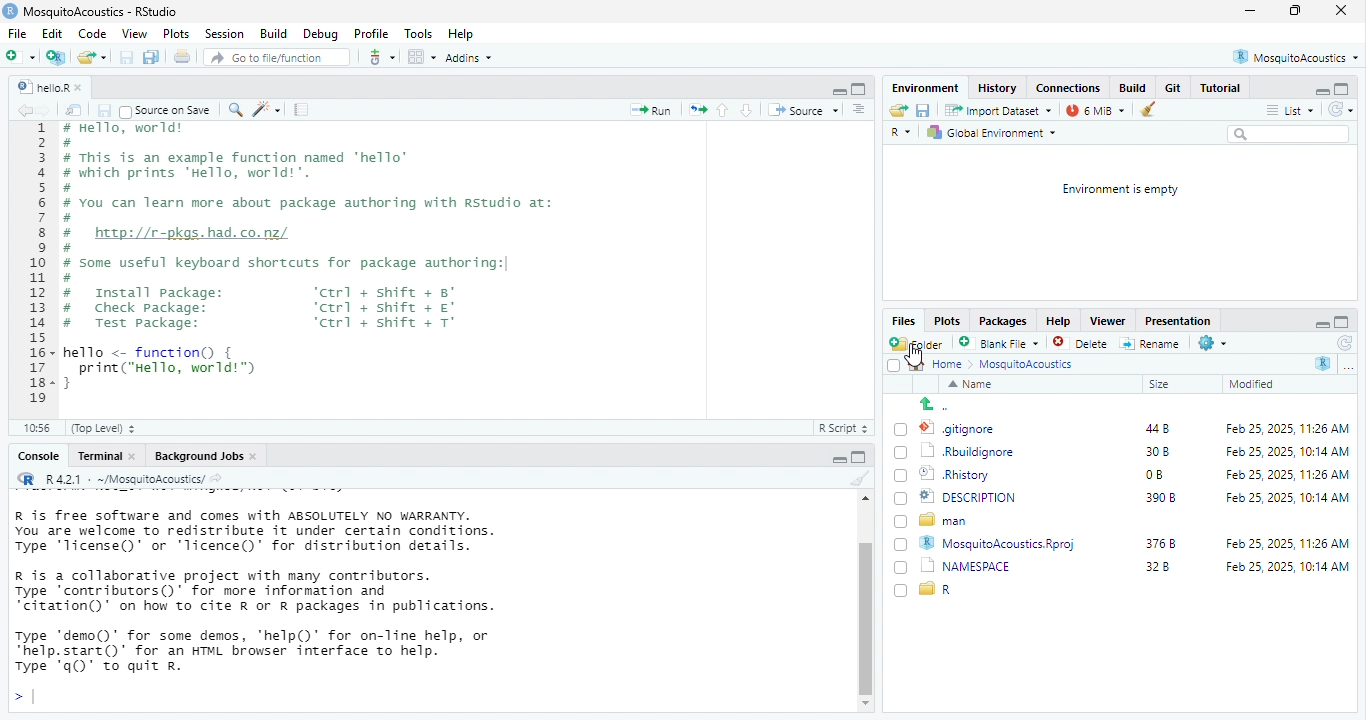 This screenshot has width=1366, height=720. What do you see at coordinates (976, 566) in the screenshot?
I see ` NAMESPACE` at bounding box center [976, 566].